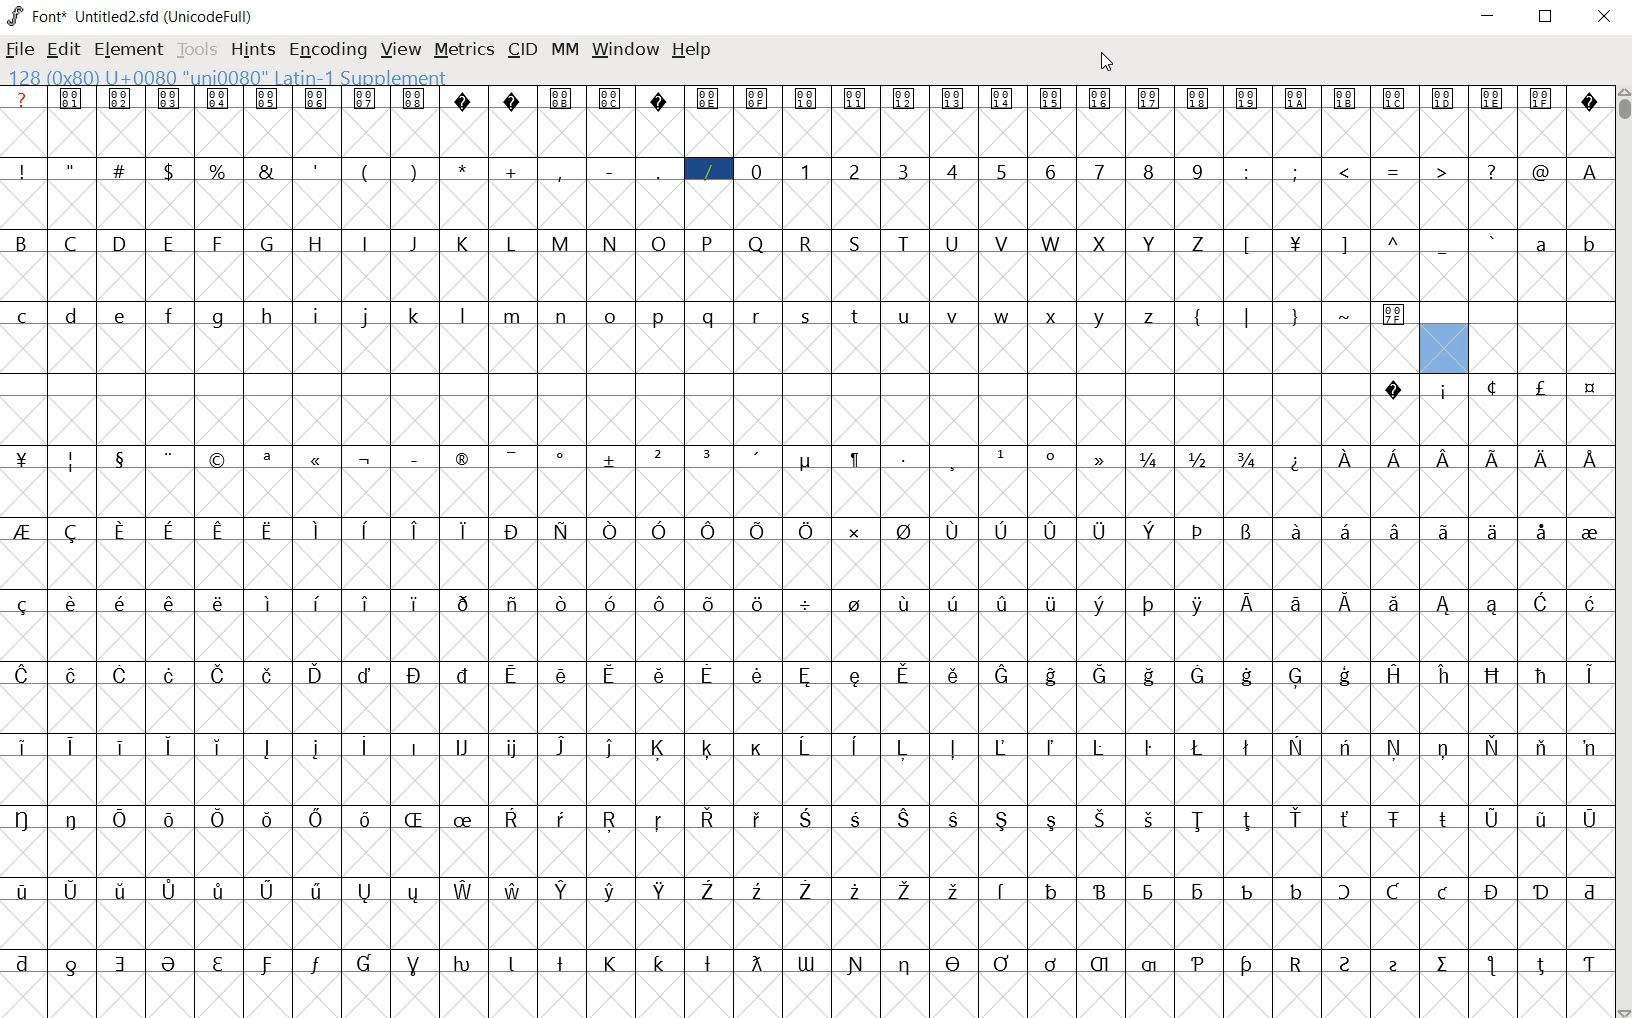 This screenshot has width=1632, height=1018. Describe the element at coordinates (318, 461) in the screenshot. I see `glyph` at that location.